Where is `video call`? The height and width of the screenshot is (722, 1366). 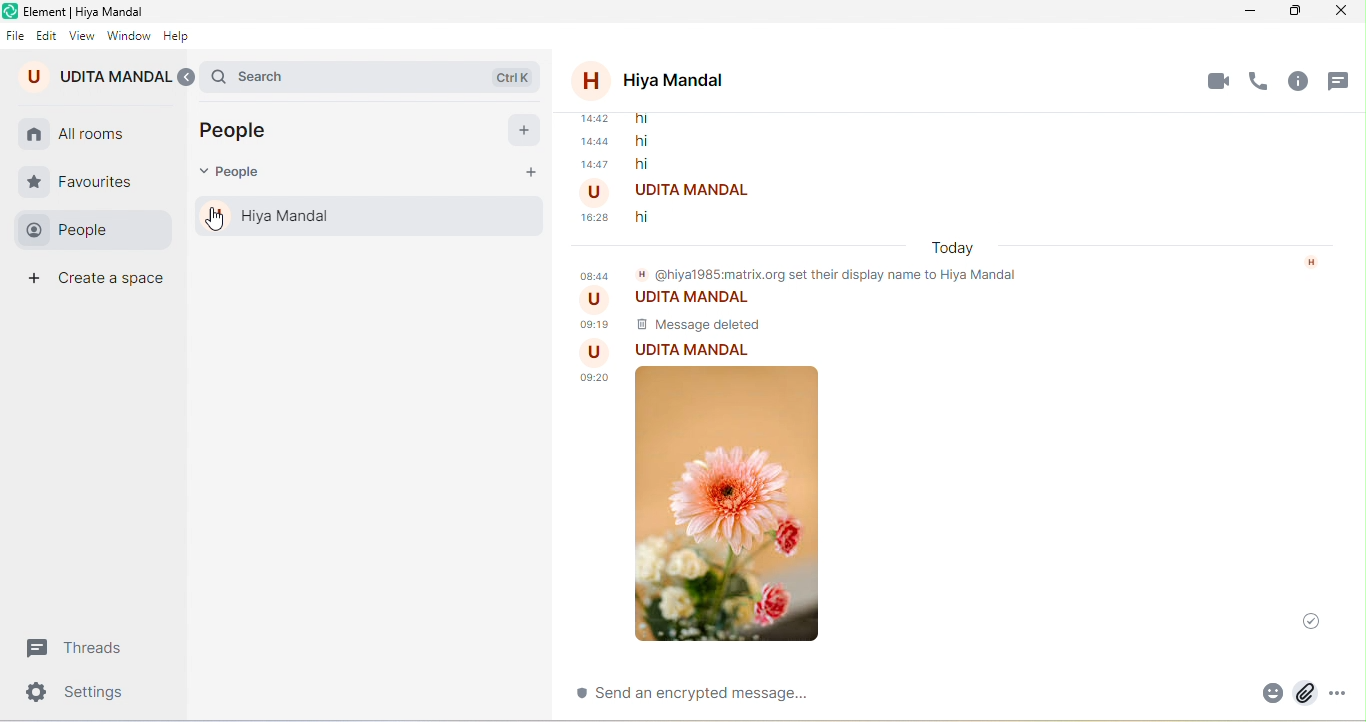 video call is located at coordinates (1221, 84).